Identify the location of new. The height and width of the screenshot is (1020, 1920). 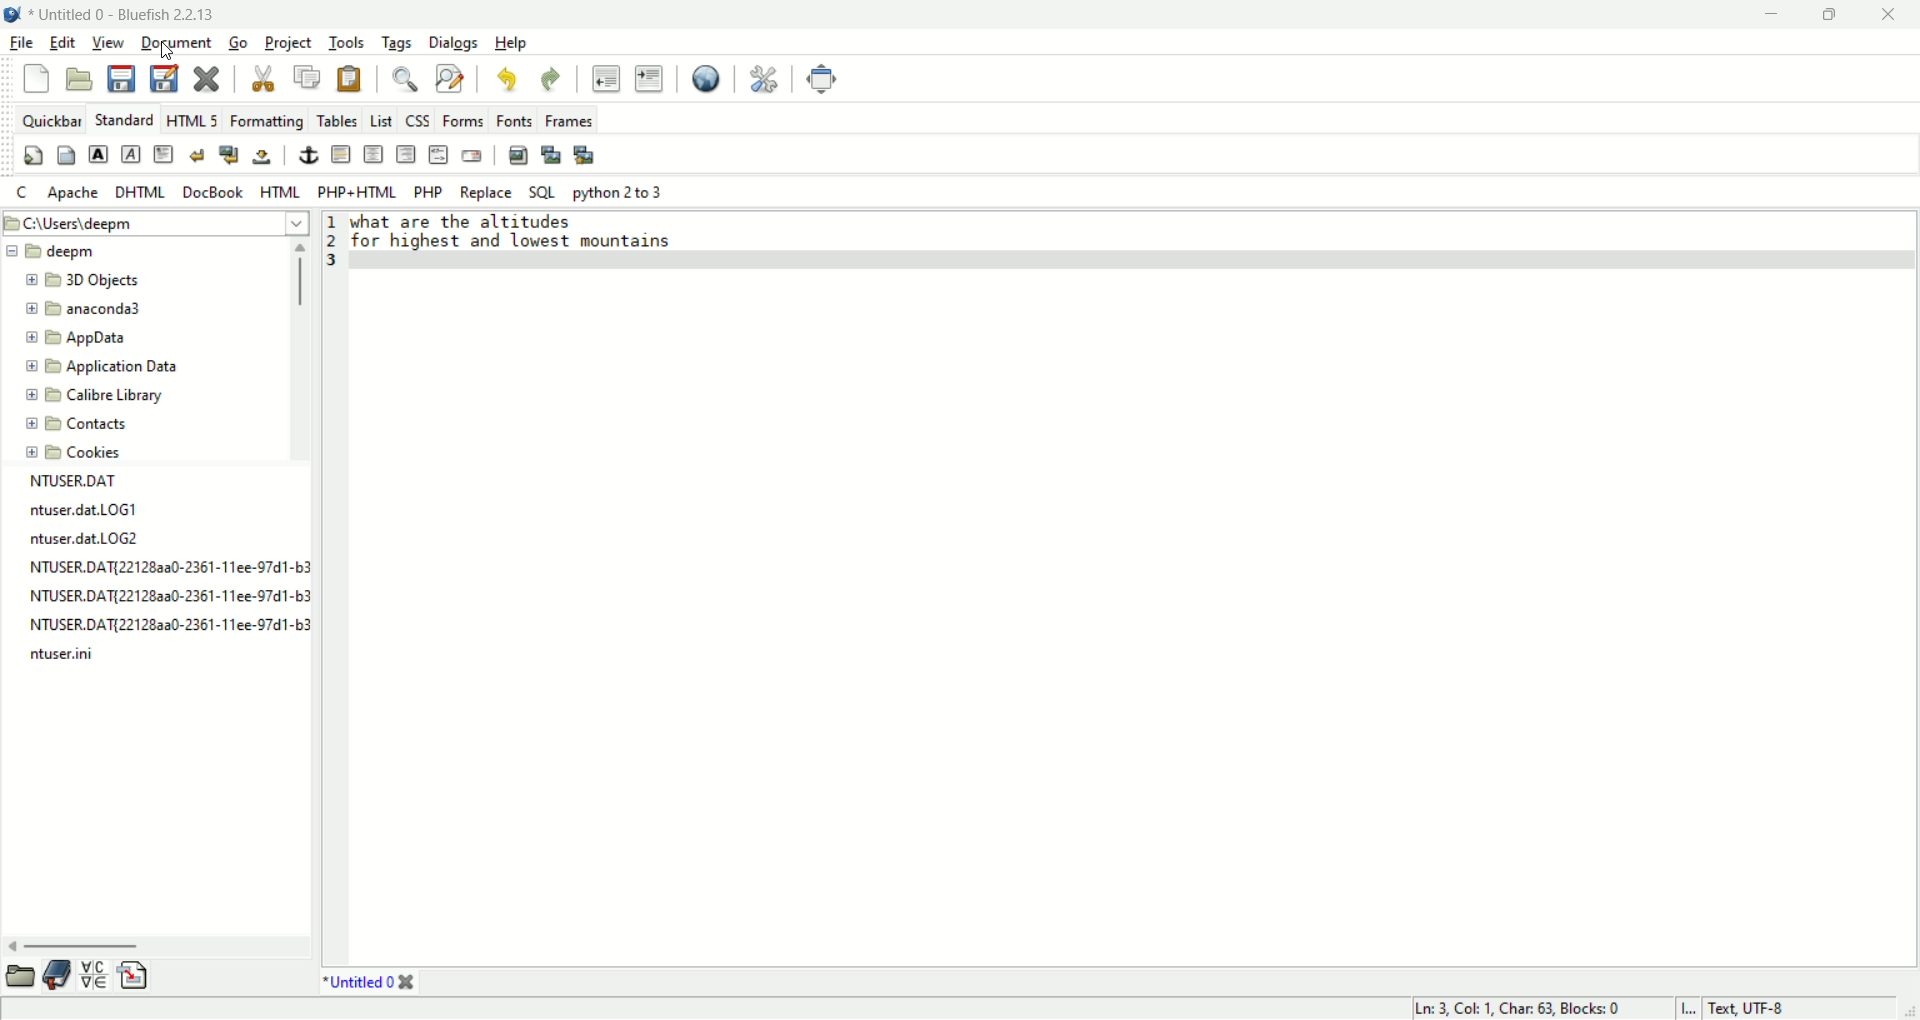
(37, 77).